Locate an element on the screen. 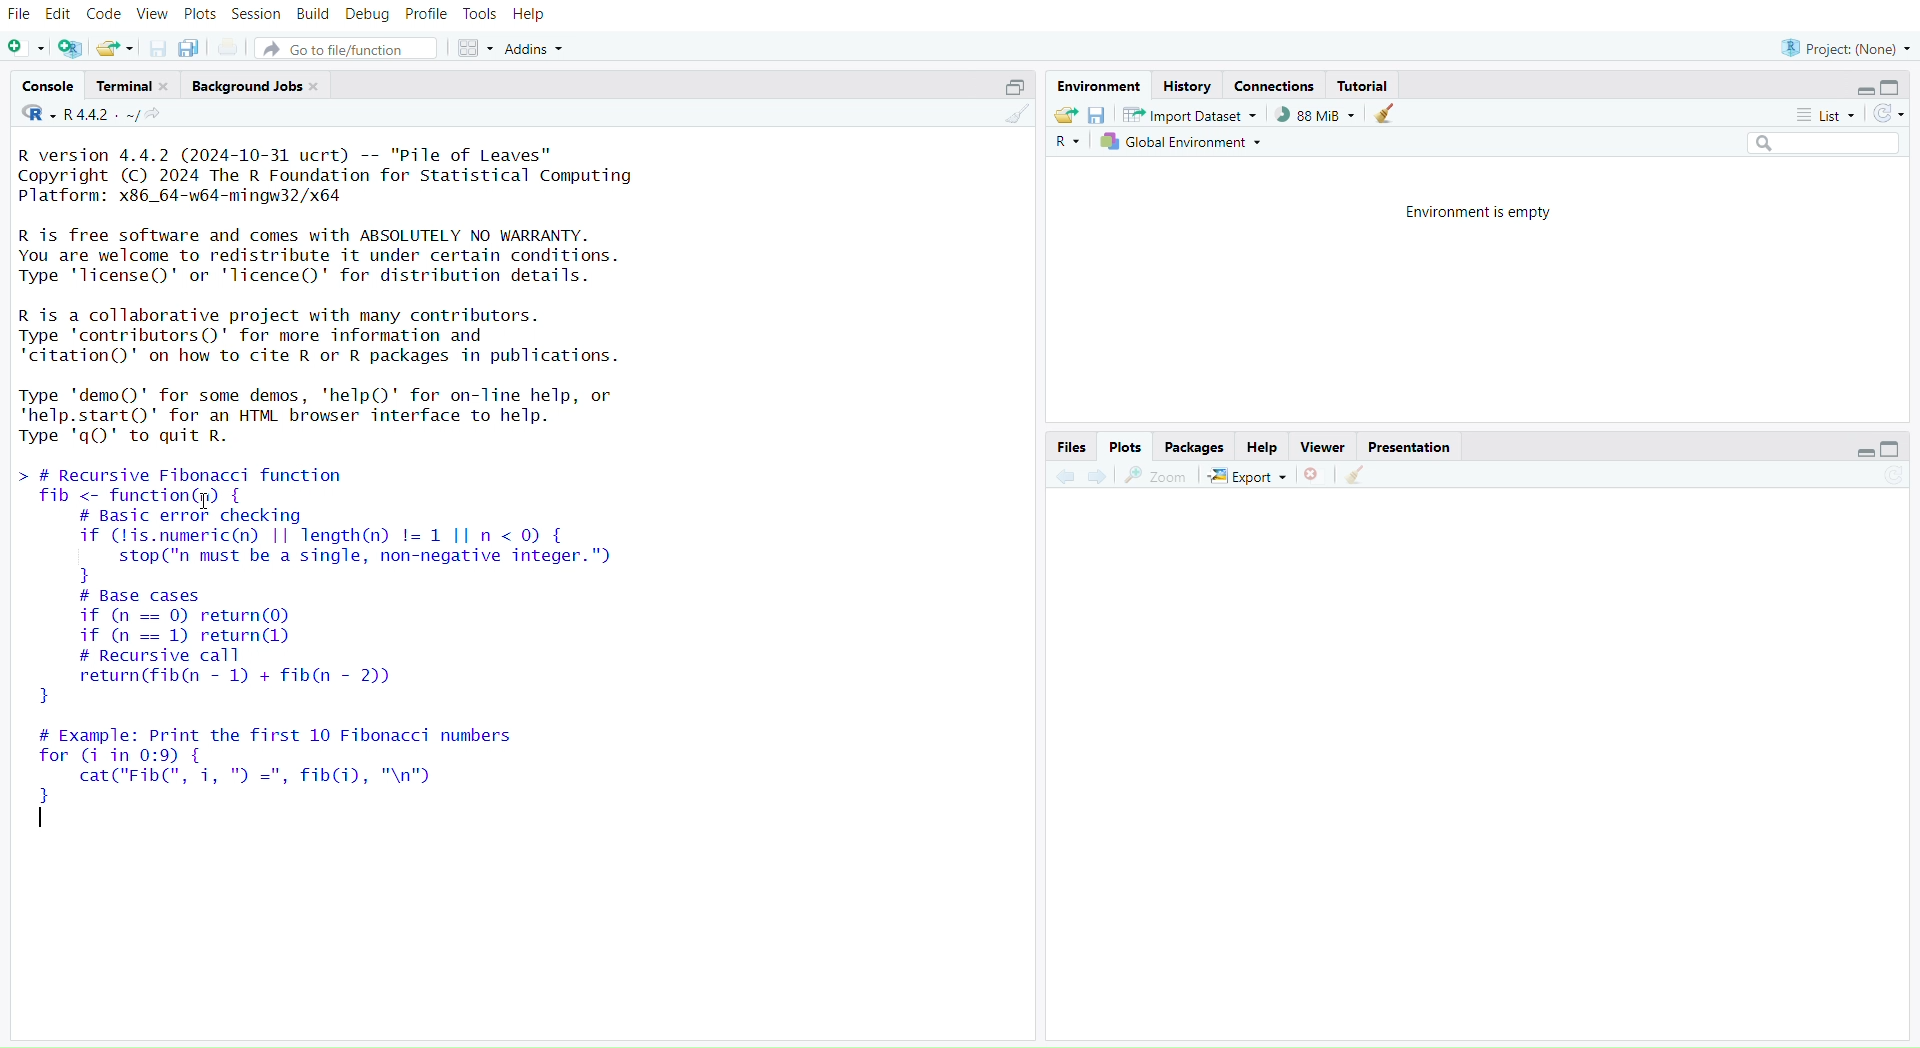 Image resolution: width=1920 pixels, height=1048 pixels. clear all objects is located at coordinates (1384, 115).